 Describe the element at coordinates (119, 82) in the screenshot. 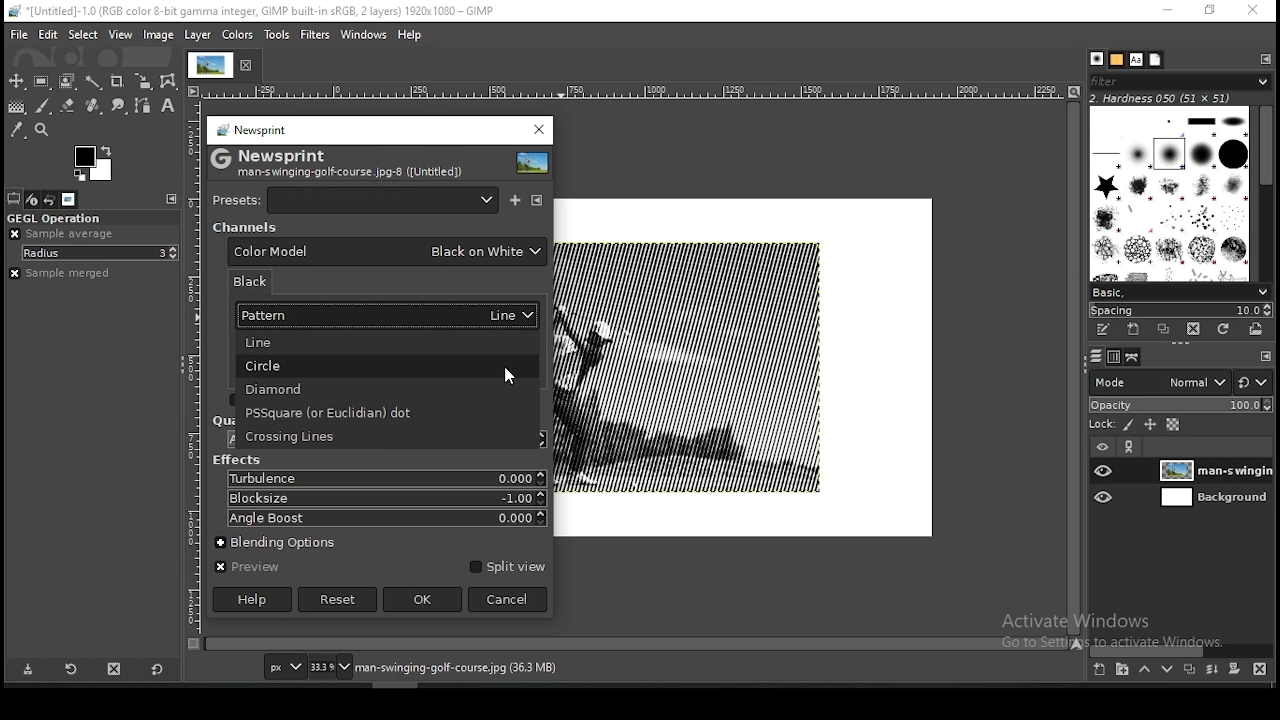

I see `crop tool` at that location.